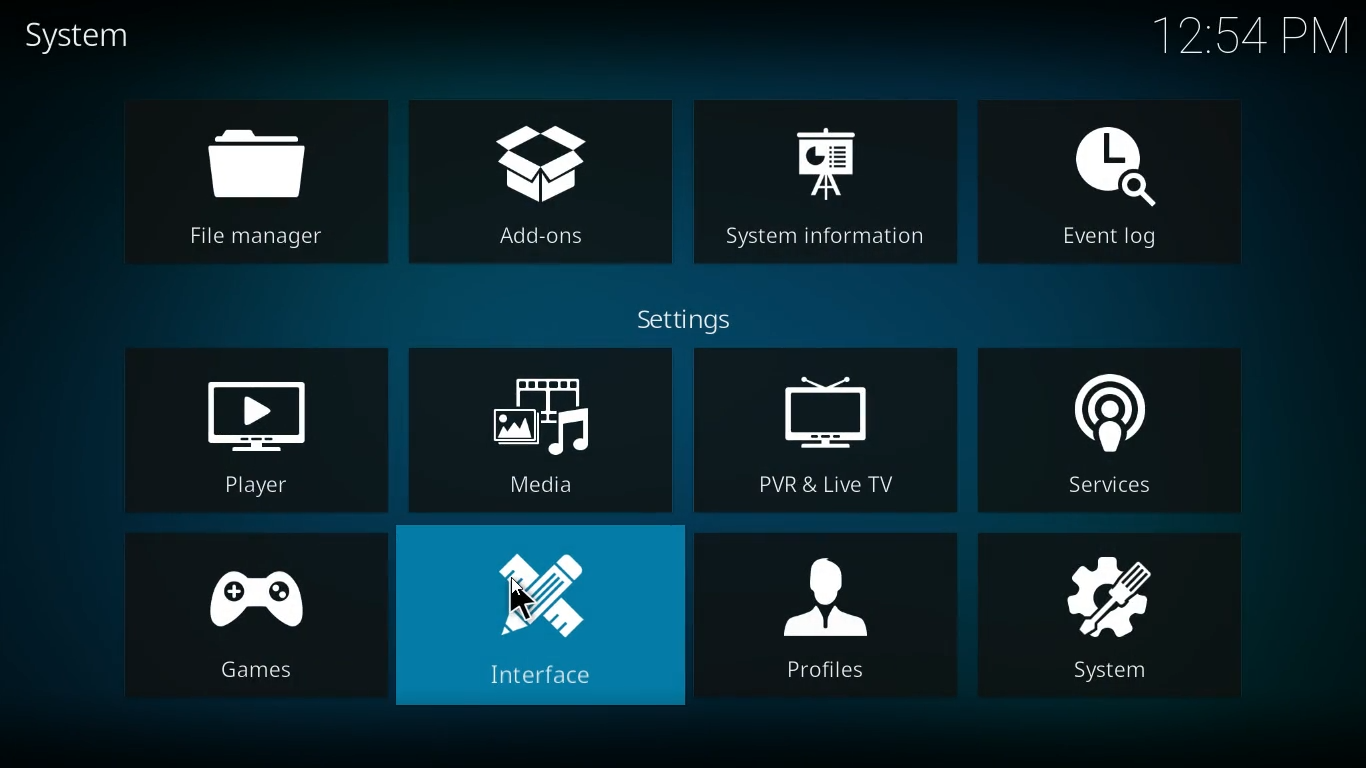 The image size is (1366, 768). I want to click on services, so click(1116, 428).